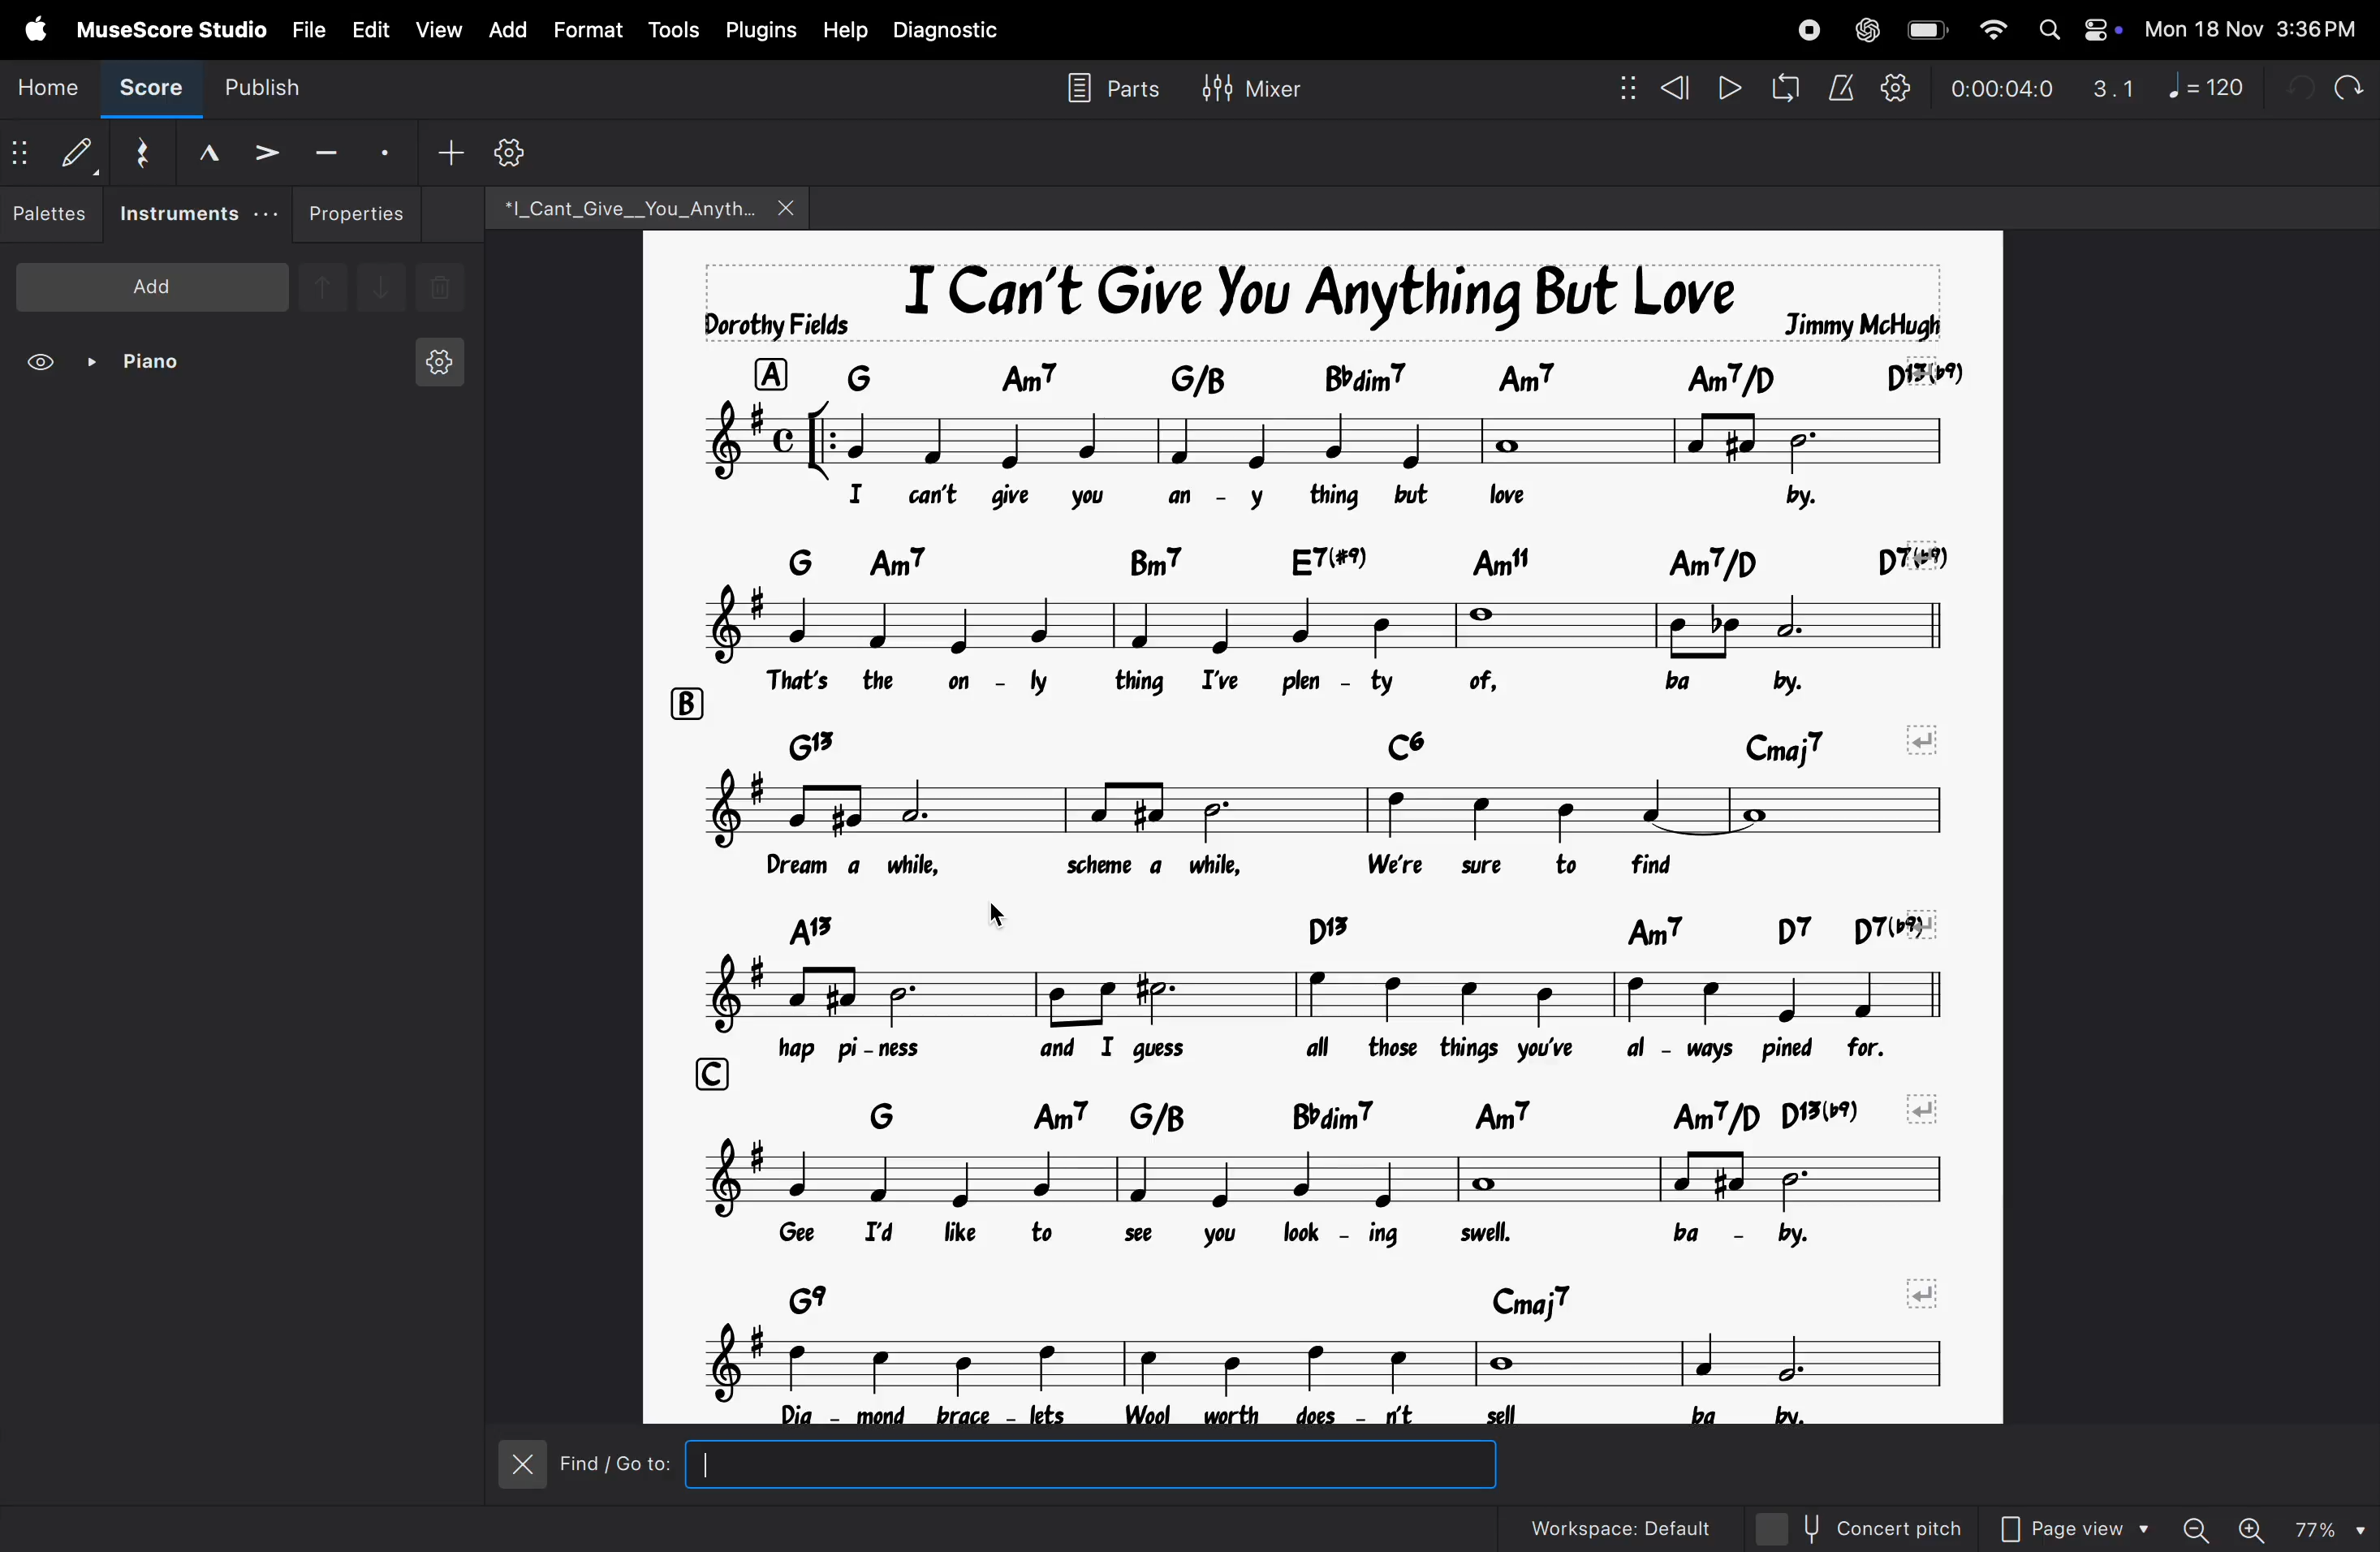  Describe the element at coordinates (438, 29) in the screenshot. I see `view` at that location.